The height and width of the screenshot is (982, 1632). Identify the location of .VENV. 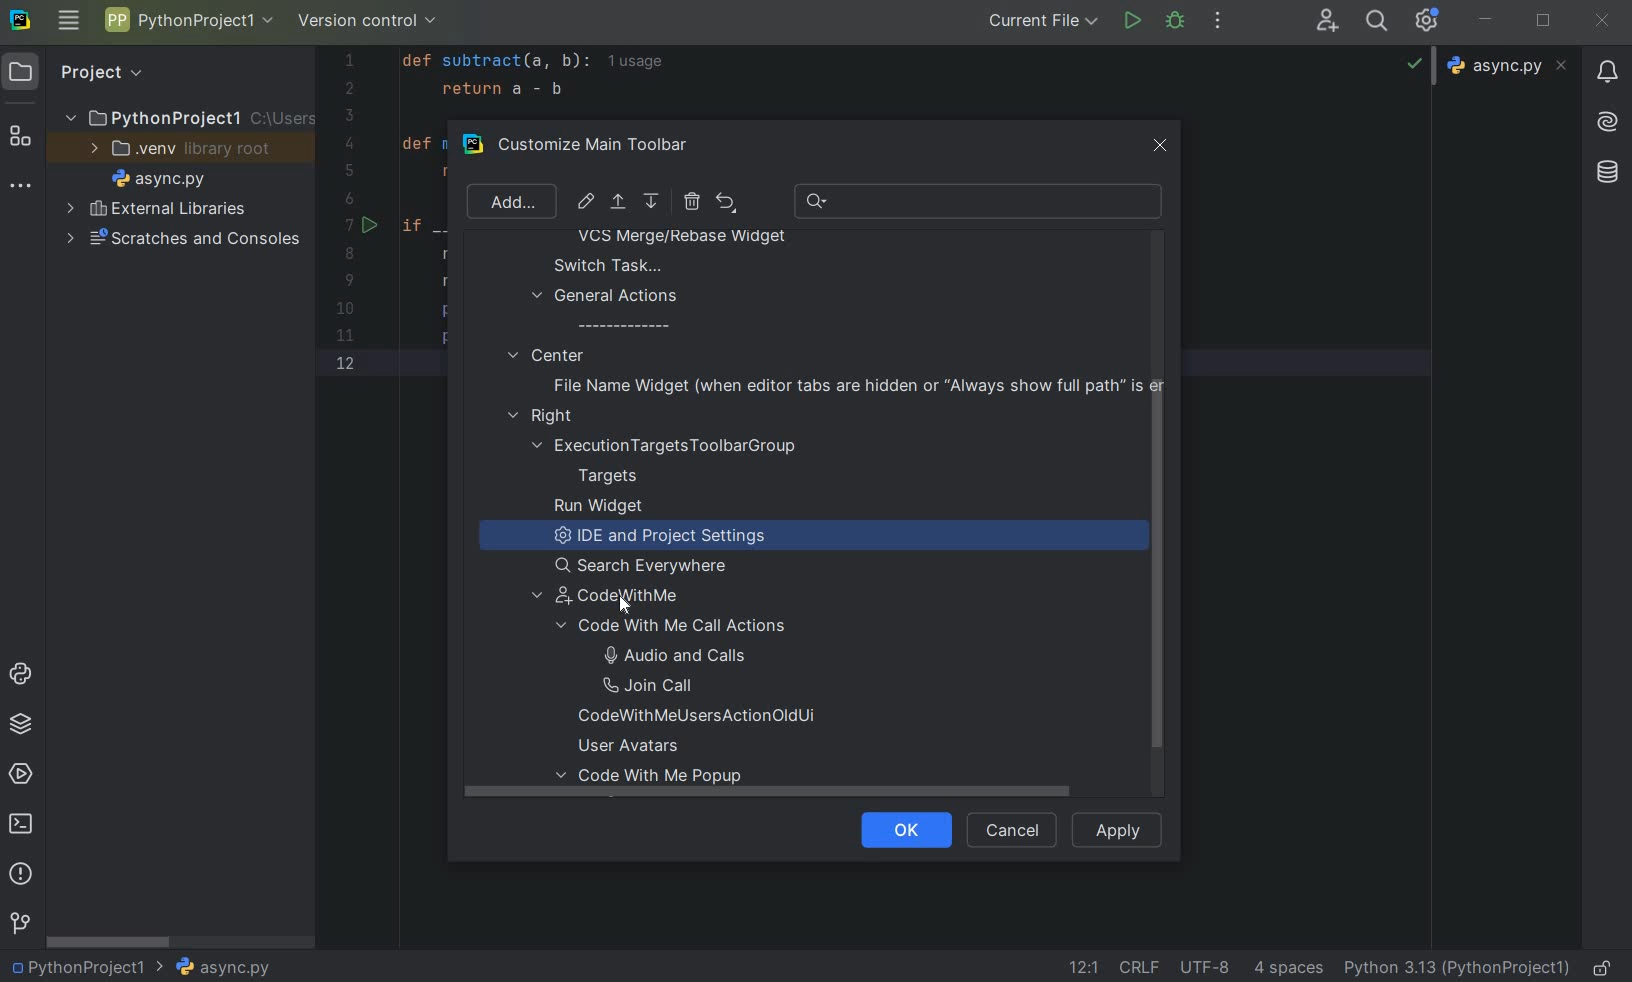
(181, 149).